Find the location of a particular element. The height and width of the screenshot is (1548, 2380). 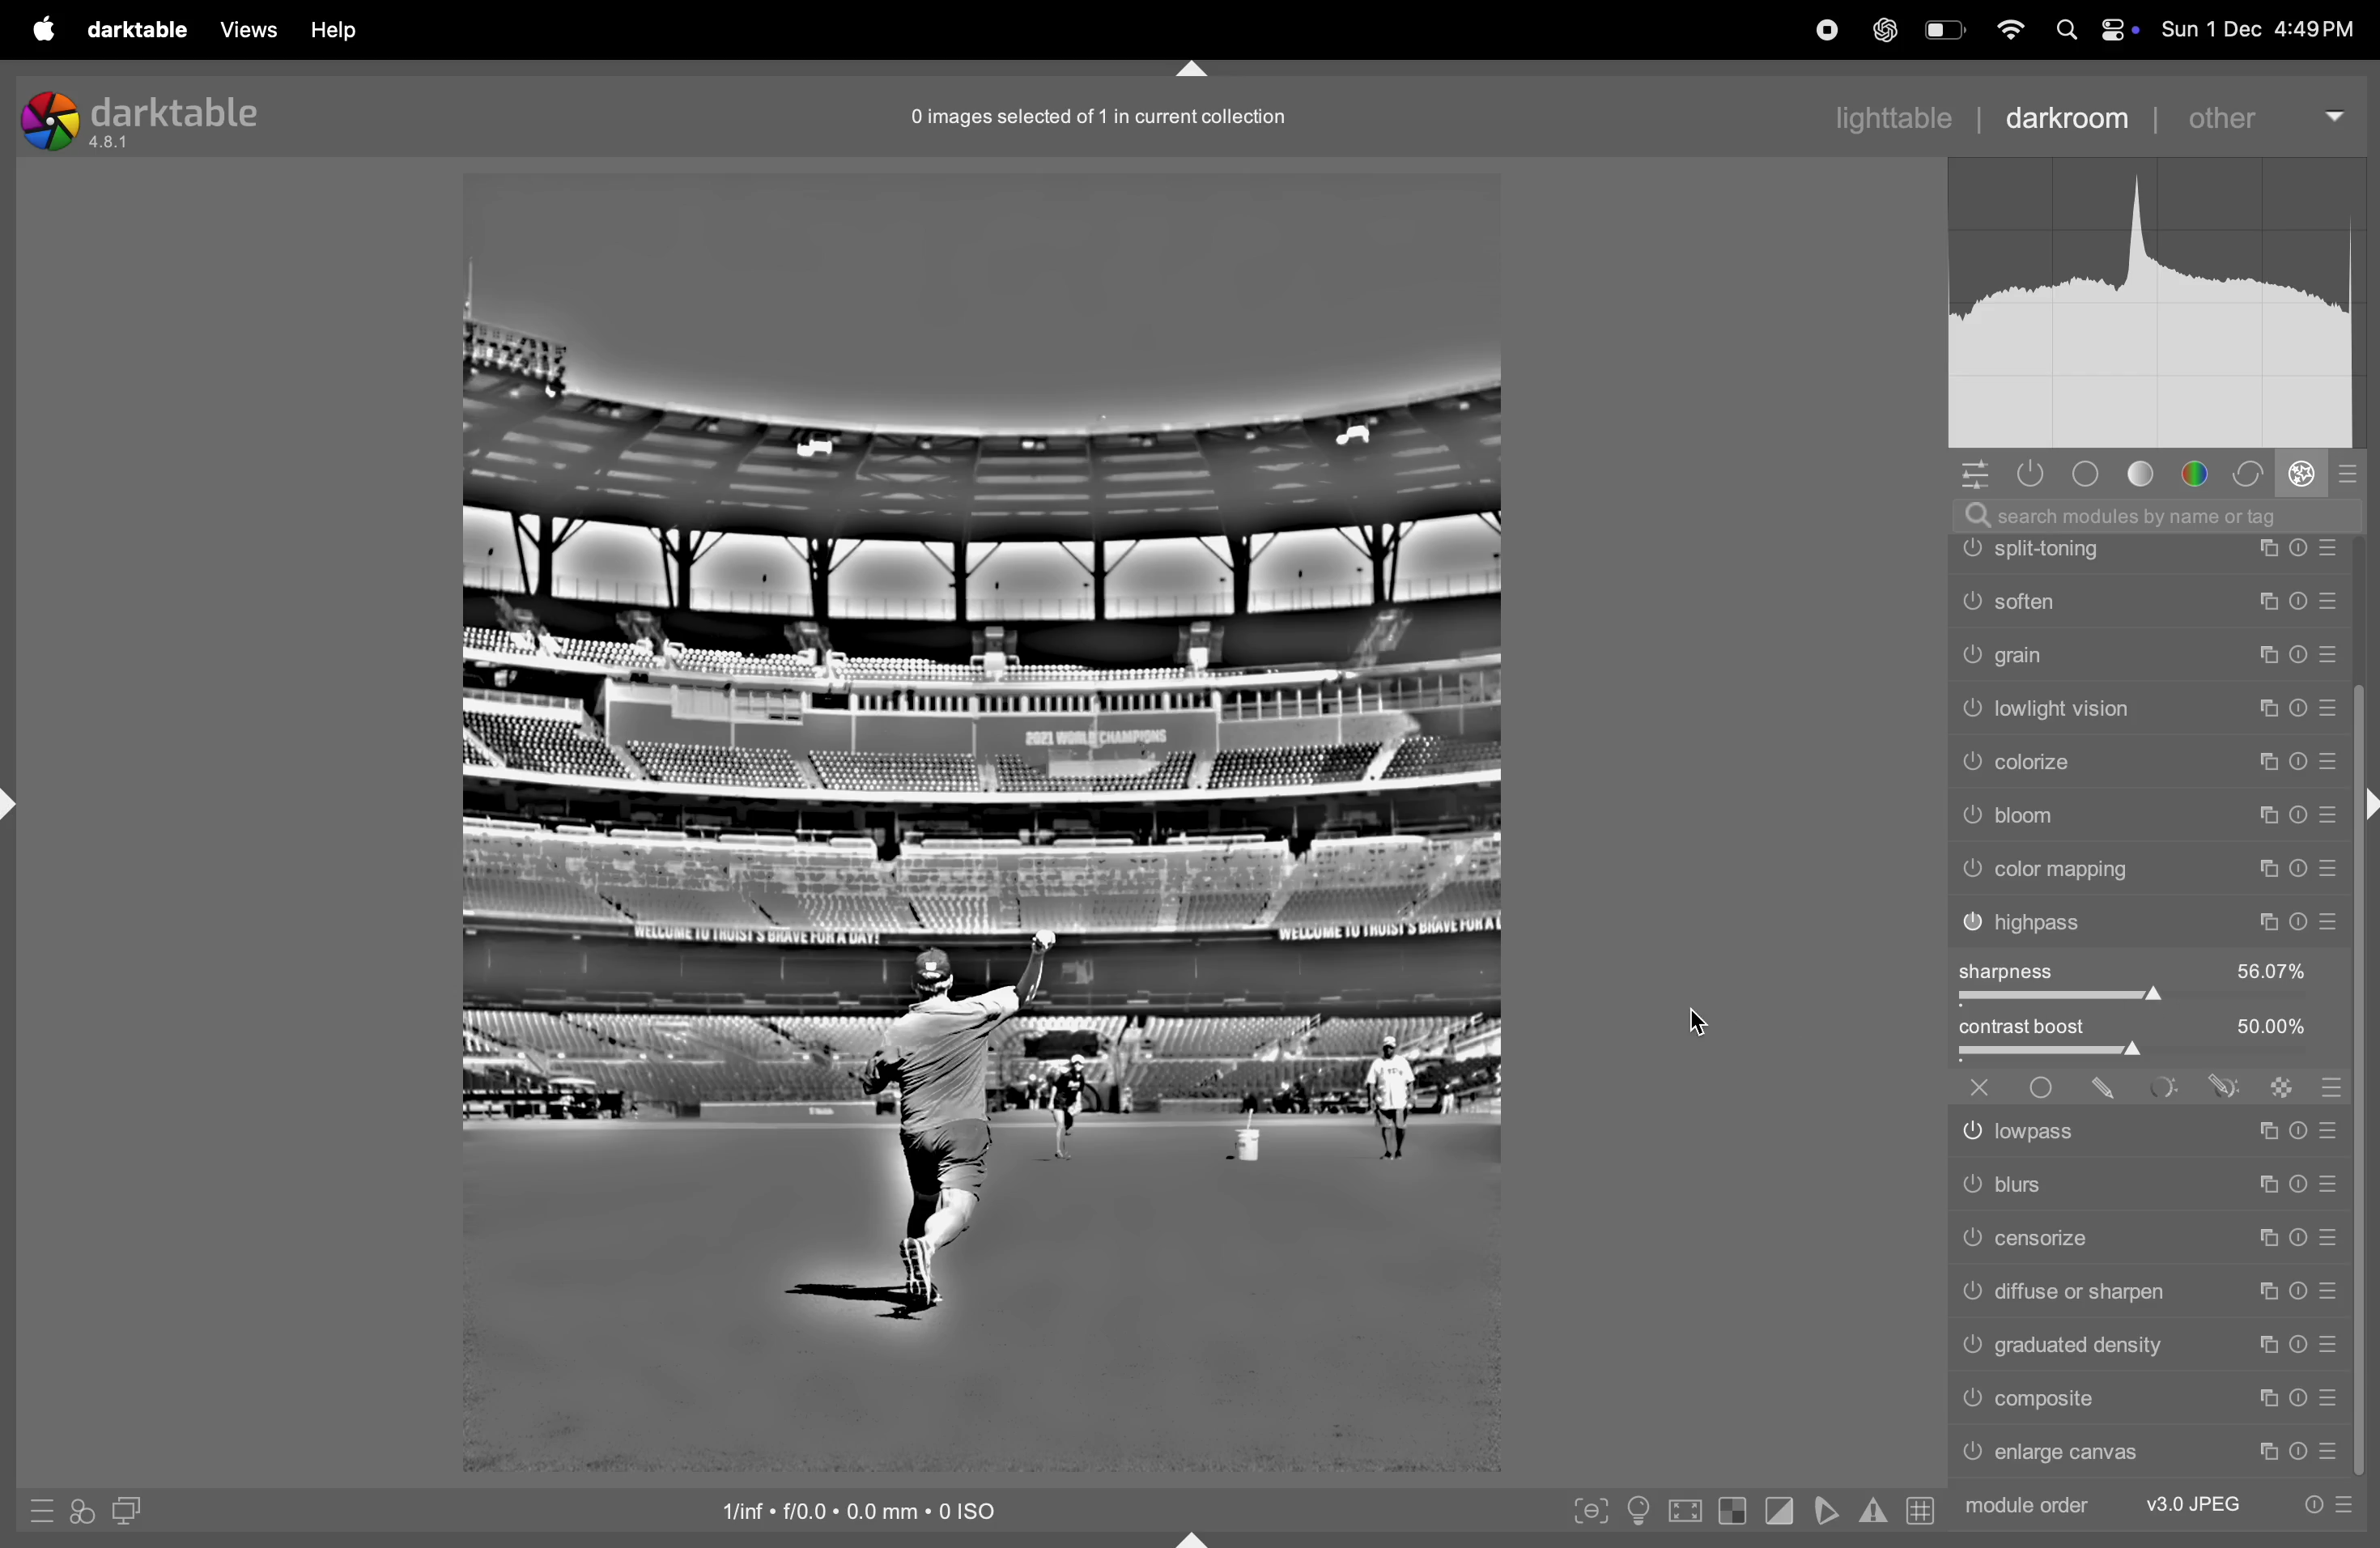

color is located at coordinates (2202, 472).